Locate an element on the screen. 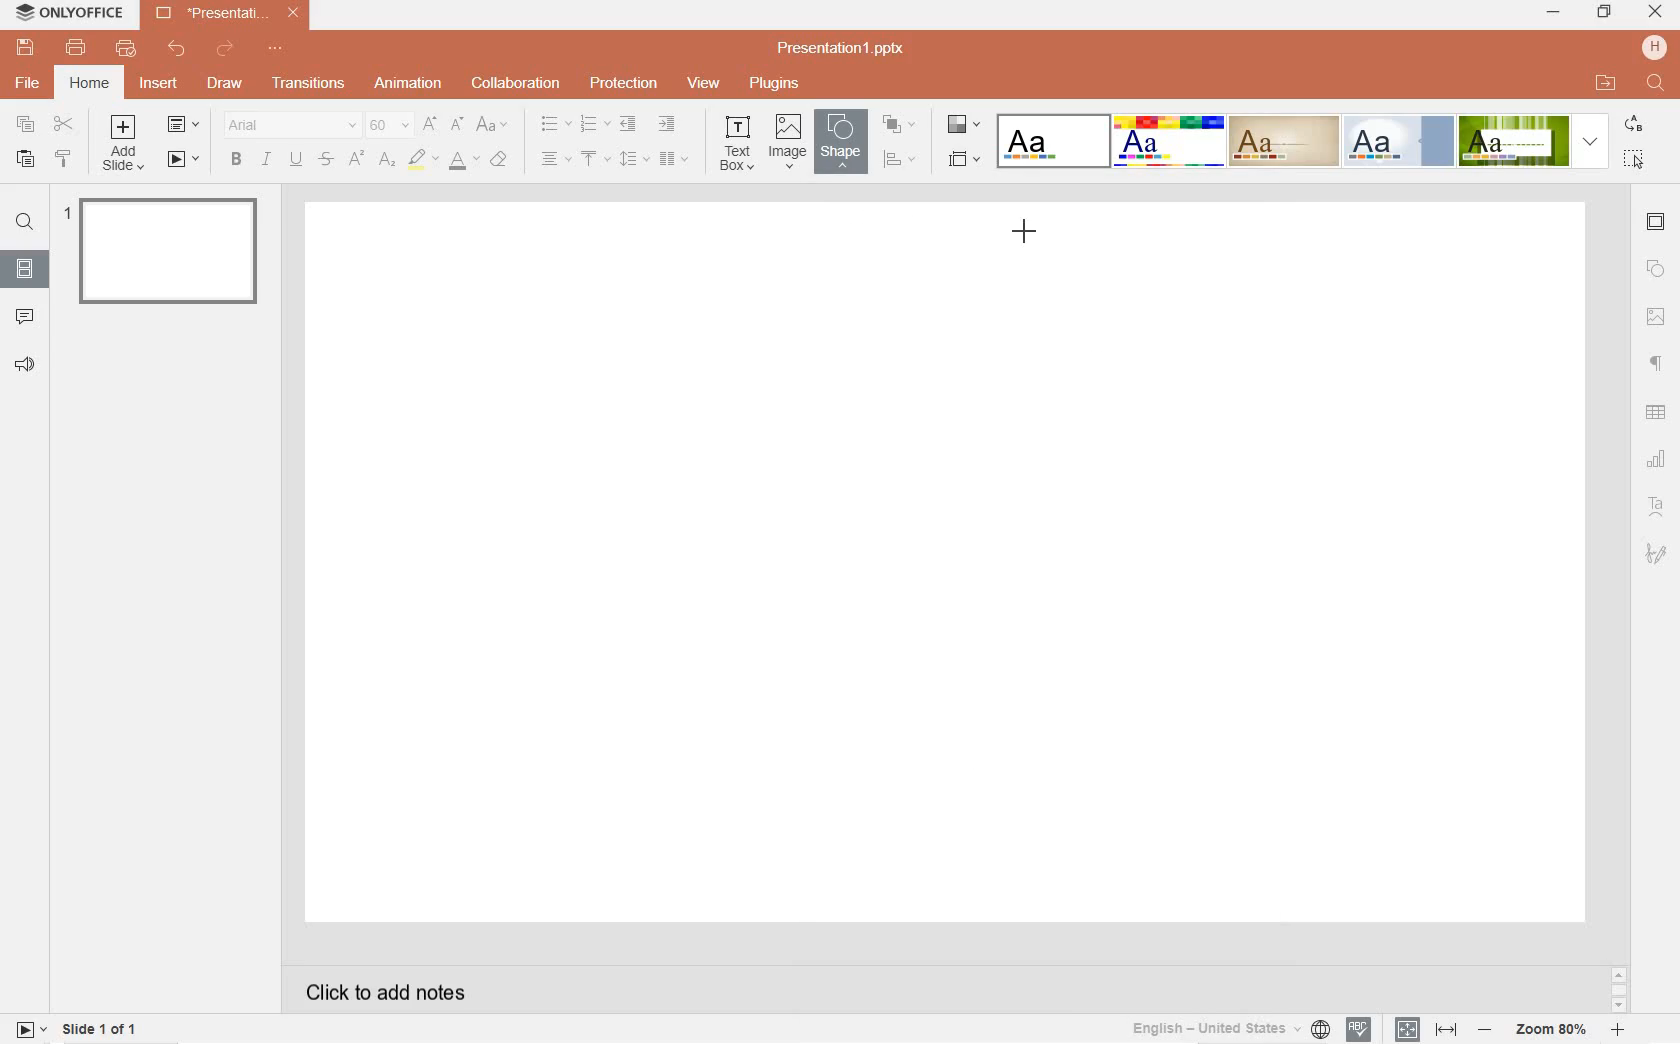  undo is located at coordinates (177, 49).